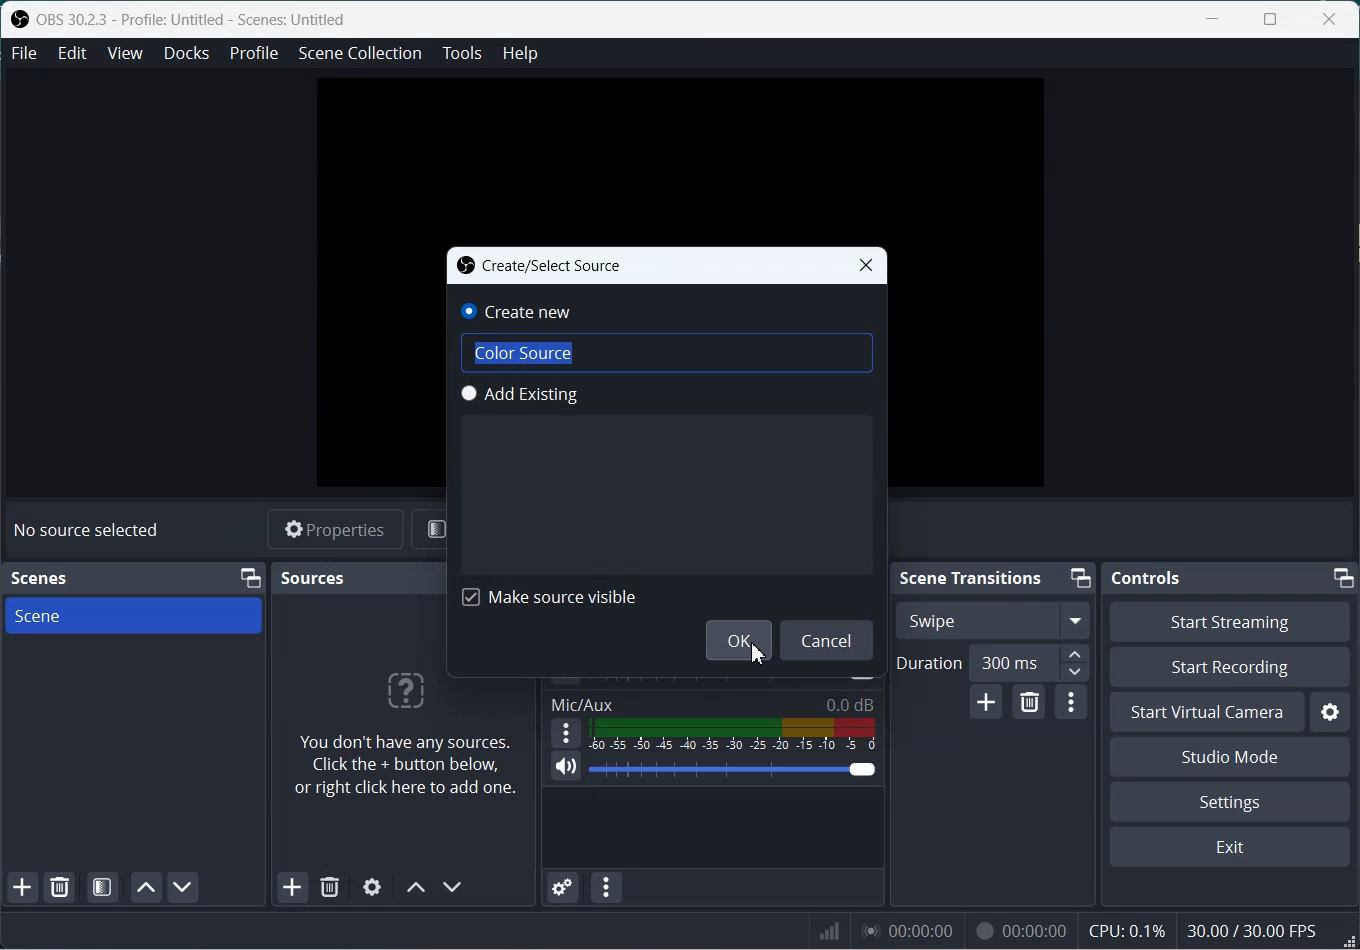  I want to click on Start Recording, so click(1229, 667).